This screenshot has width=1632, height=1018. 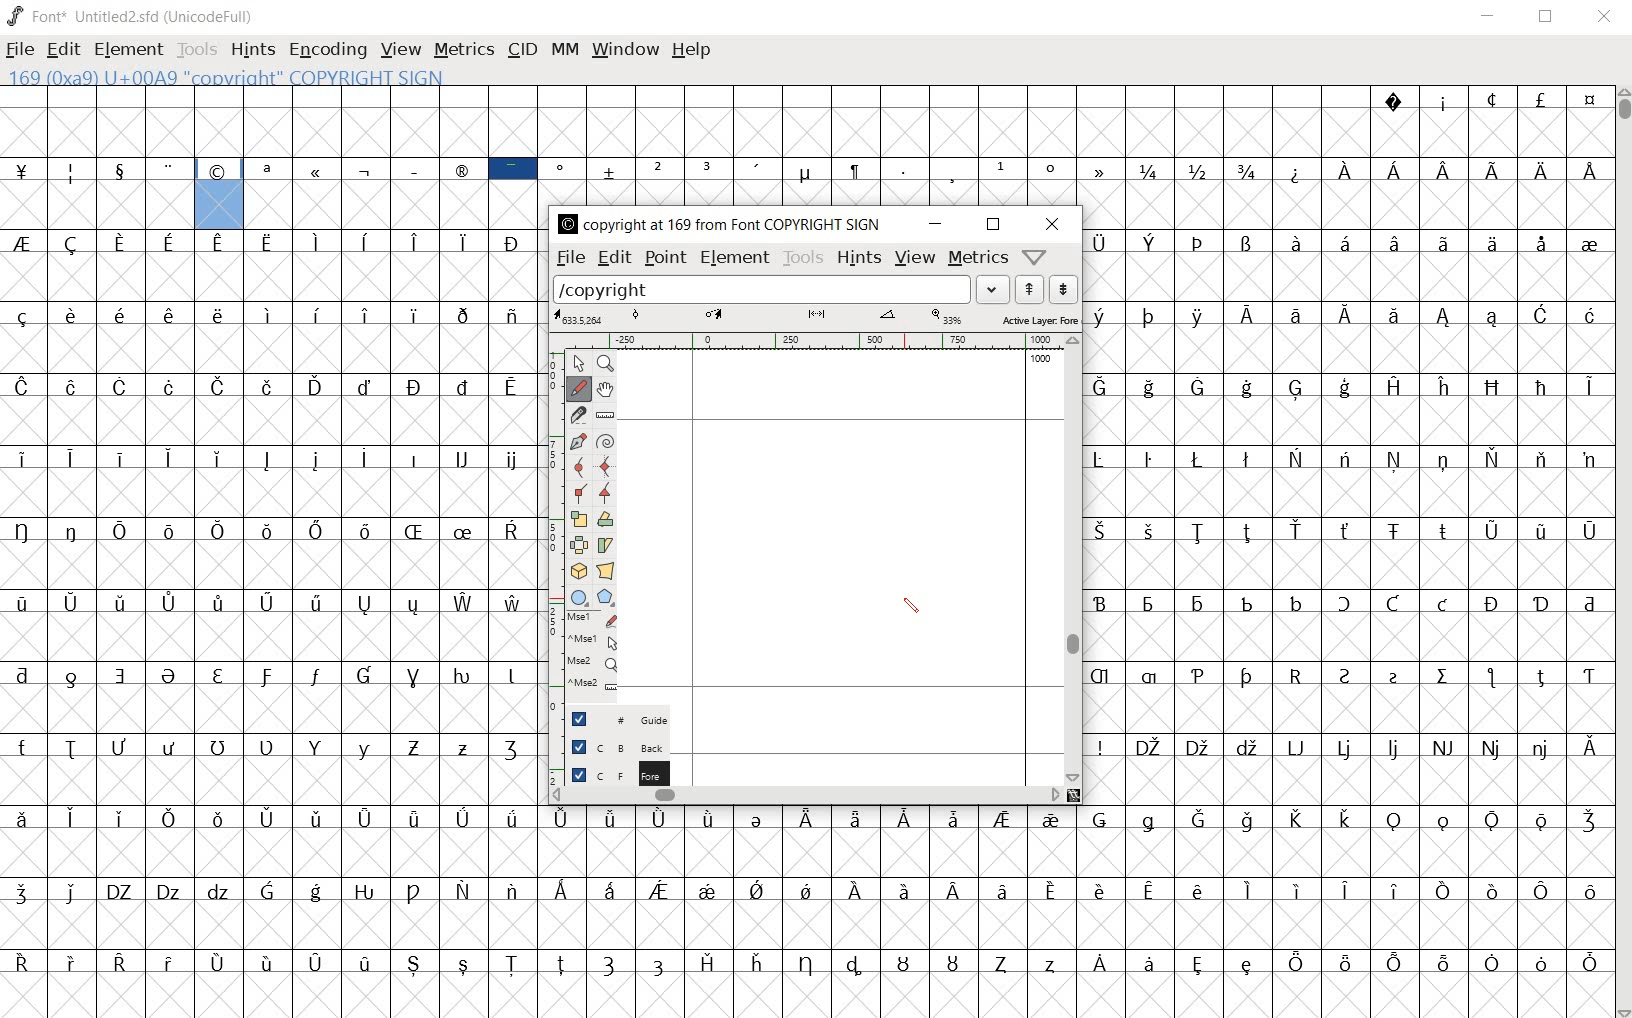 I want to click on background layer, so click(x=609, y=747).